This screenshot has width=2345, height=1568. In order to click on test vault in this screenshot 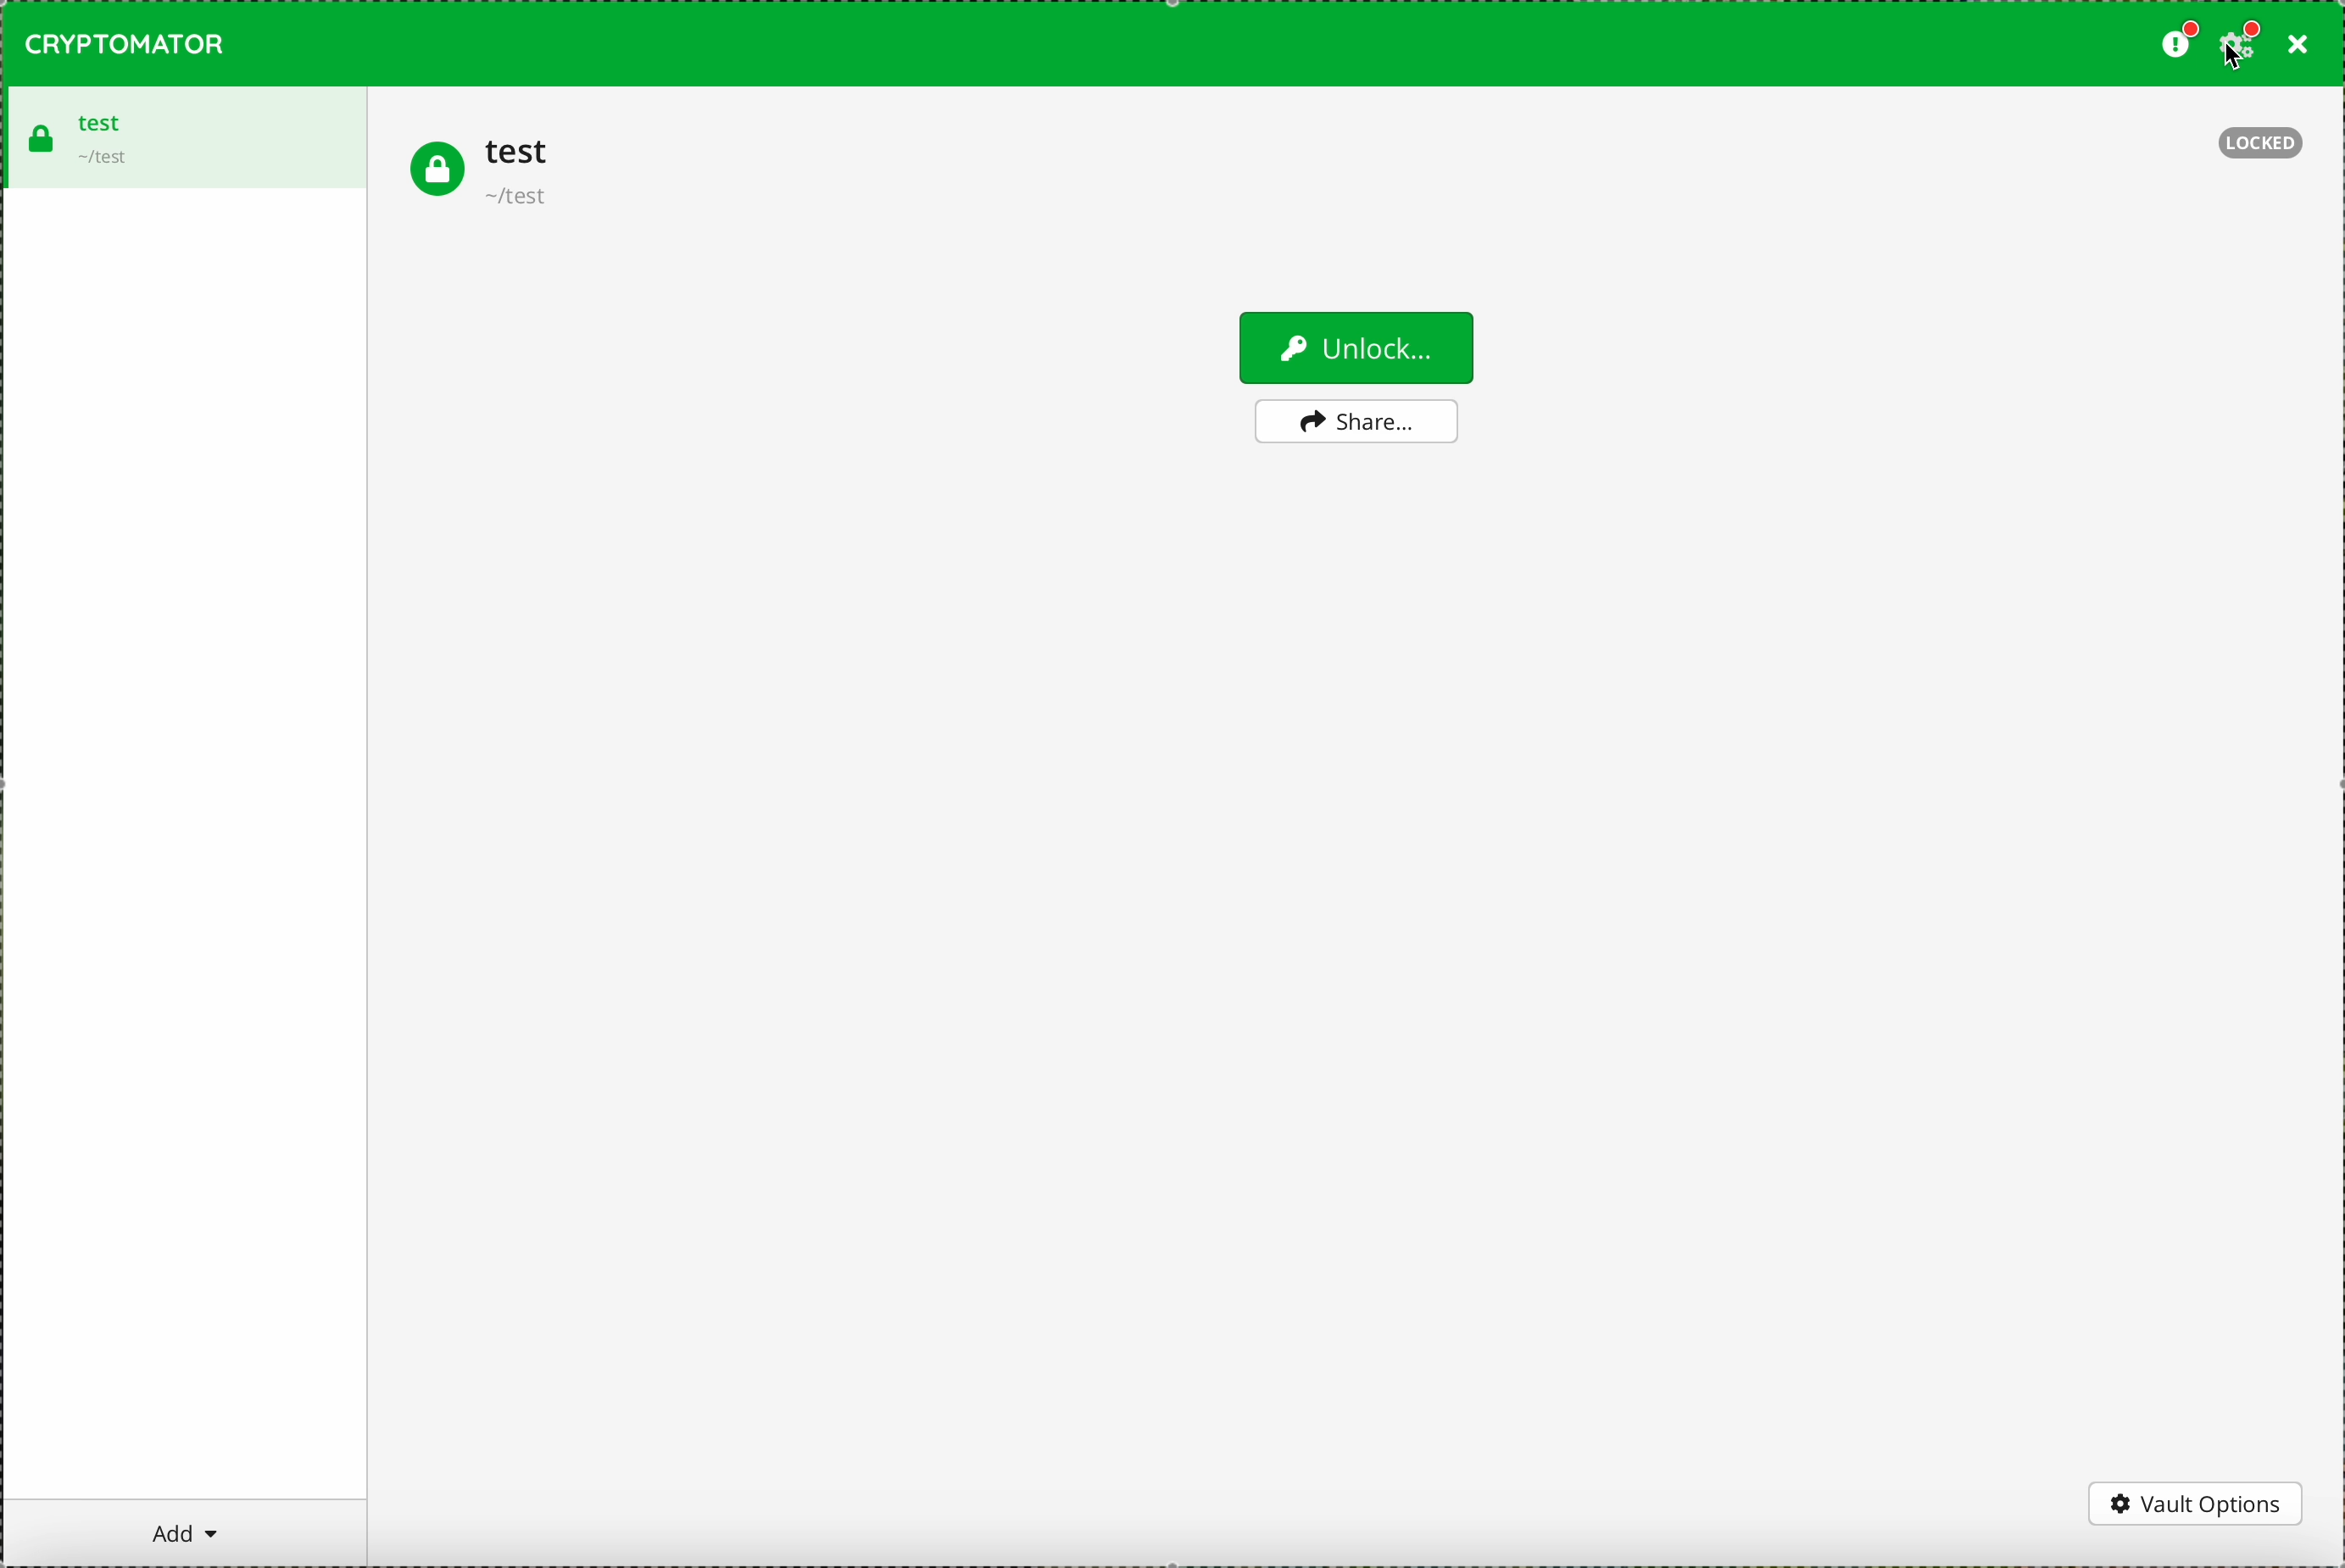, I will do `click(182, 136)`.